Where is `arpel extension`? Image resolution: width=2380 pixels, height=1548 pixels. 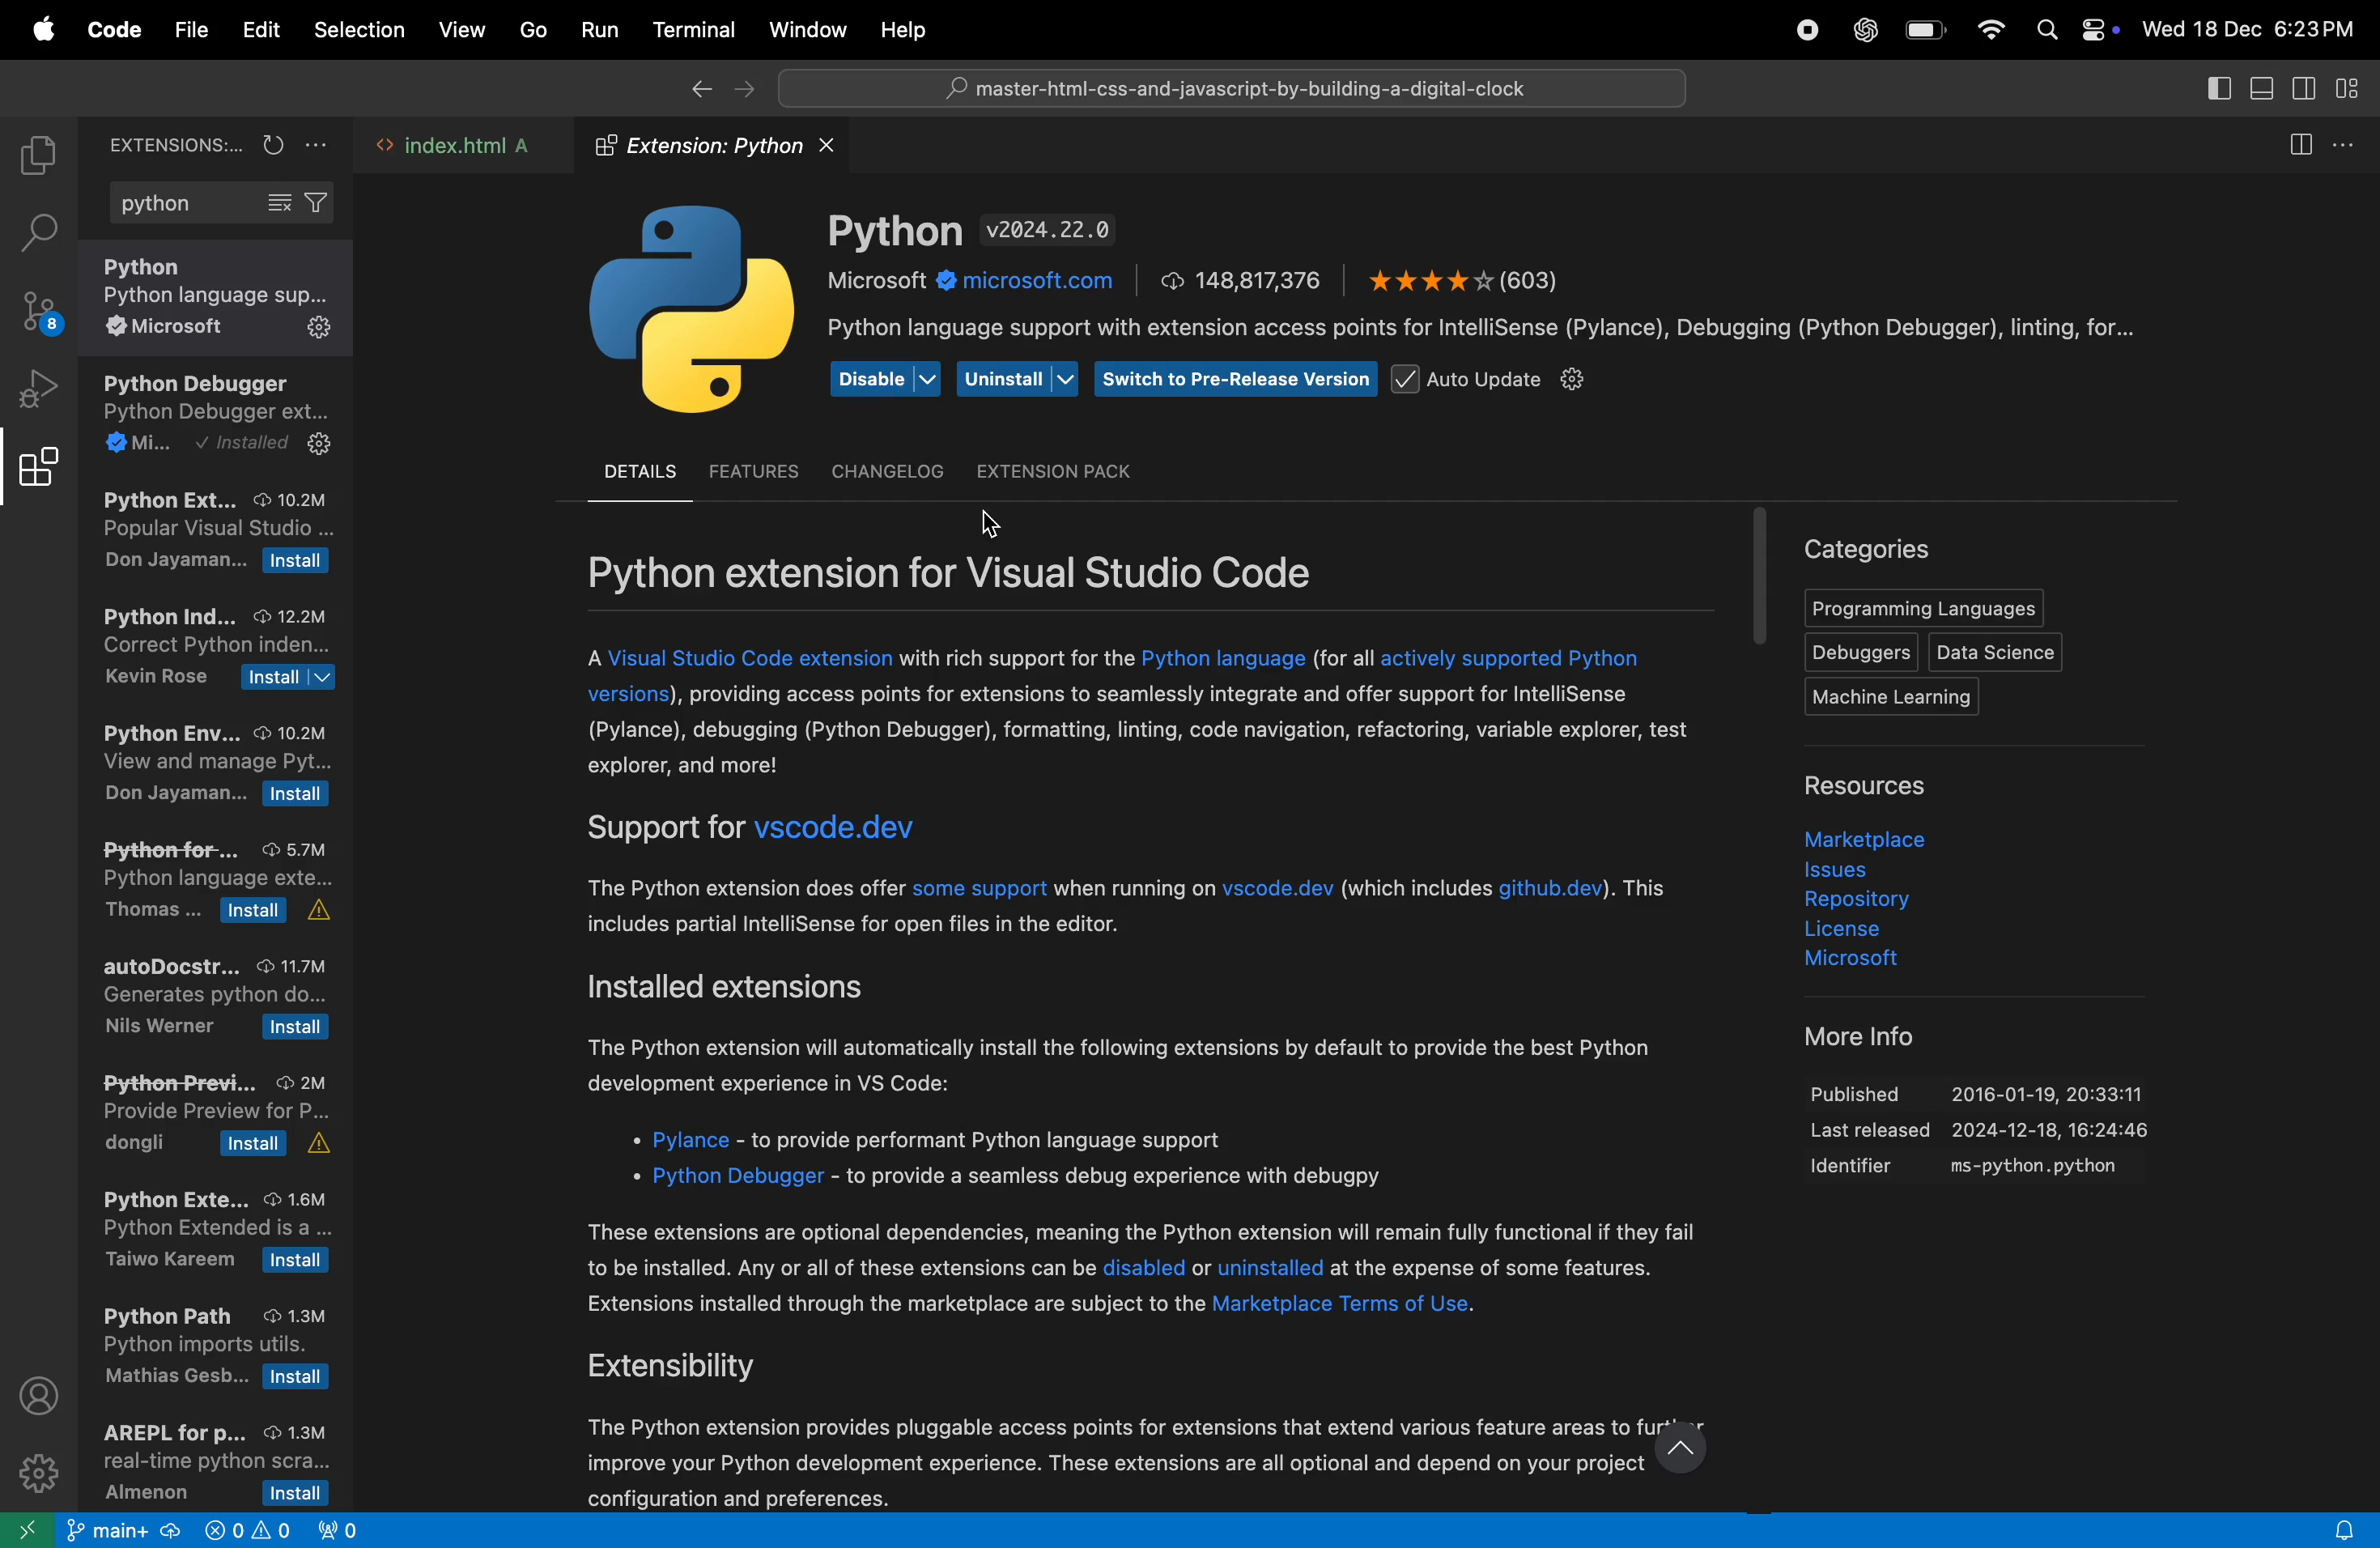 arpel extension is located at coordinates (206, 1462).